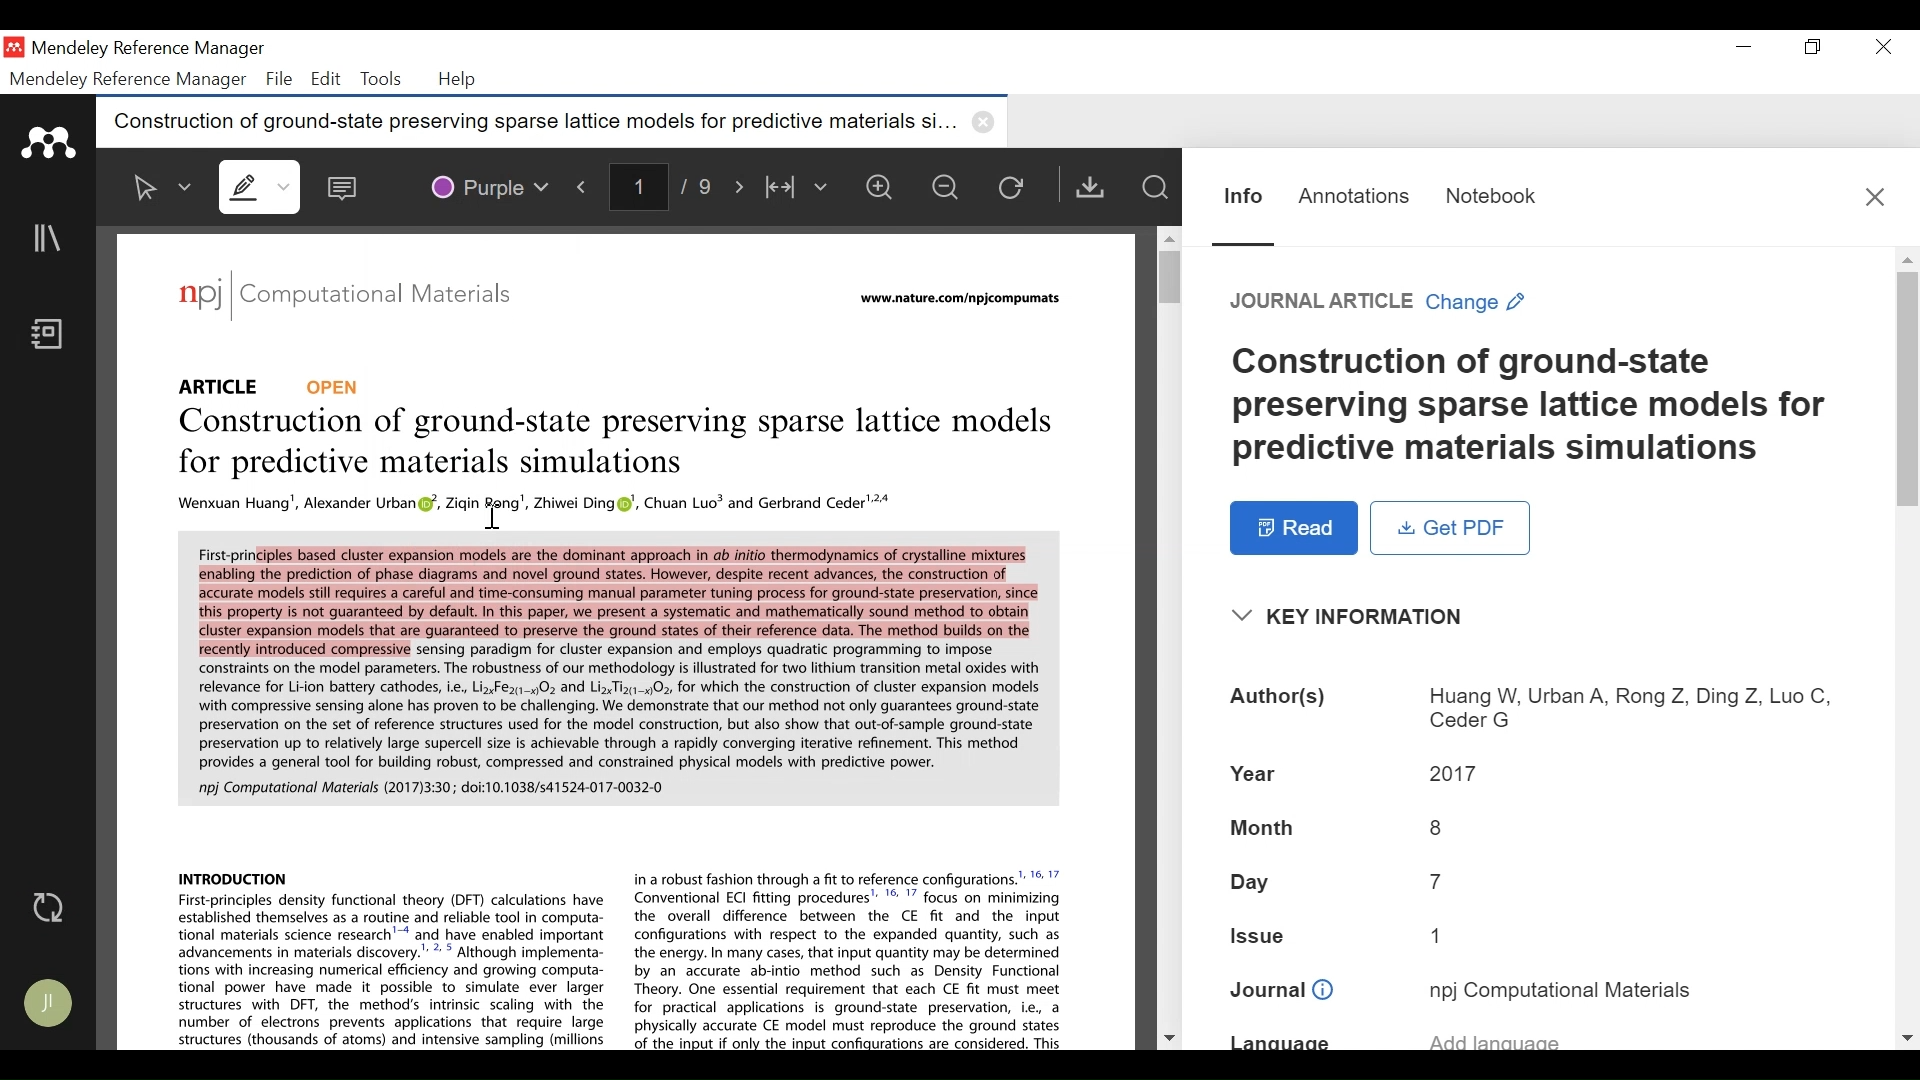 Image resolution: width=1920 pixels, height=1080 pixels. Describe the element at coordinates (1282, 993) in the screenshot. I see `Journal: ` at that location.